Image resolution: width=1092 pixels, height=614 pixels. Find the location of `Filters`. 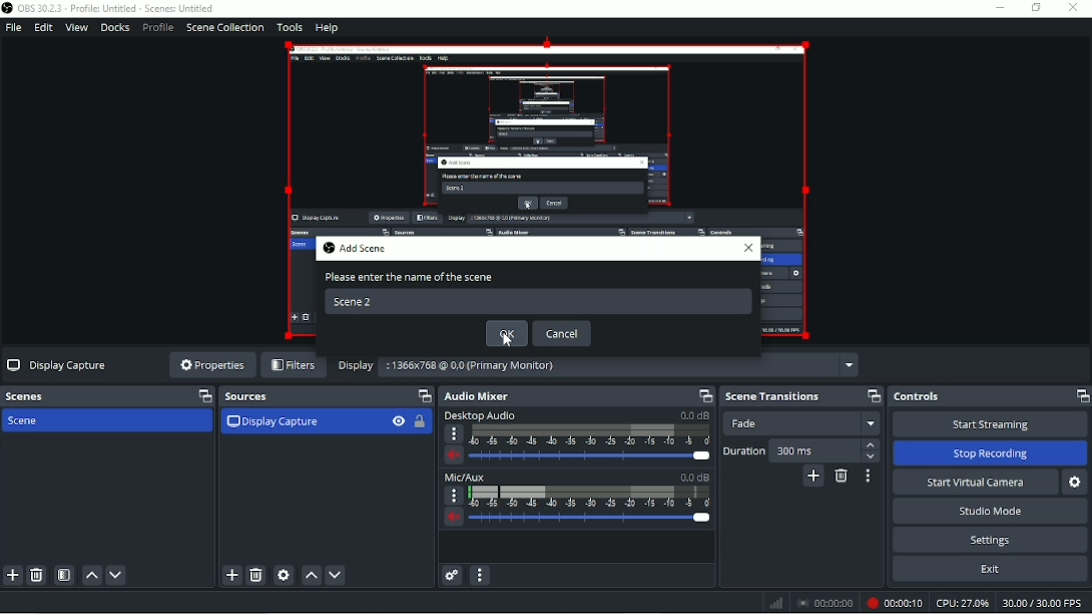

Filters is located at coordinates (293, 366).